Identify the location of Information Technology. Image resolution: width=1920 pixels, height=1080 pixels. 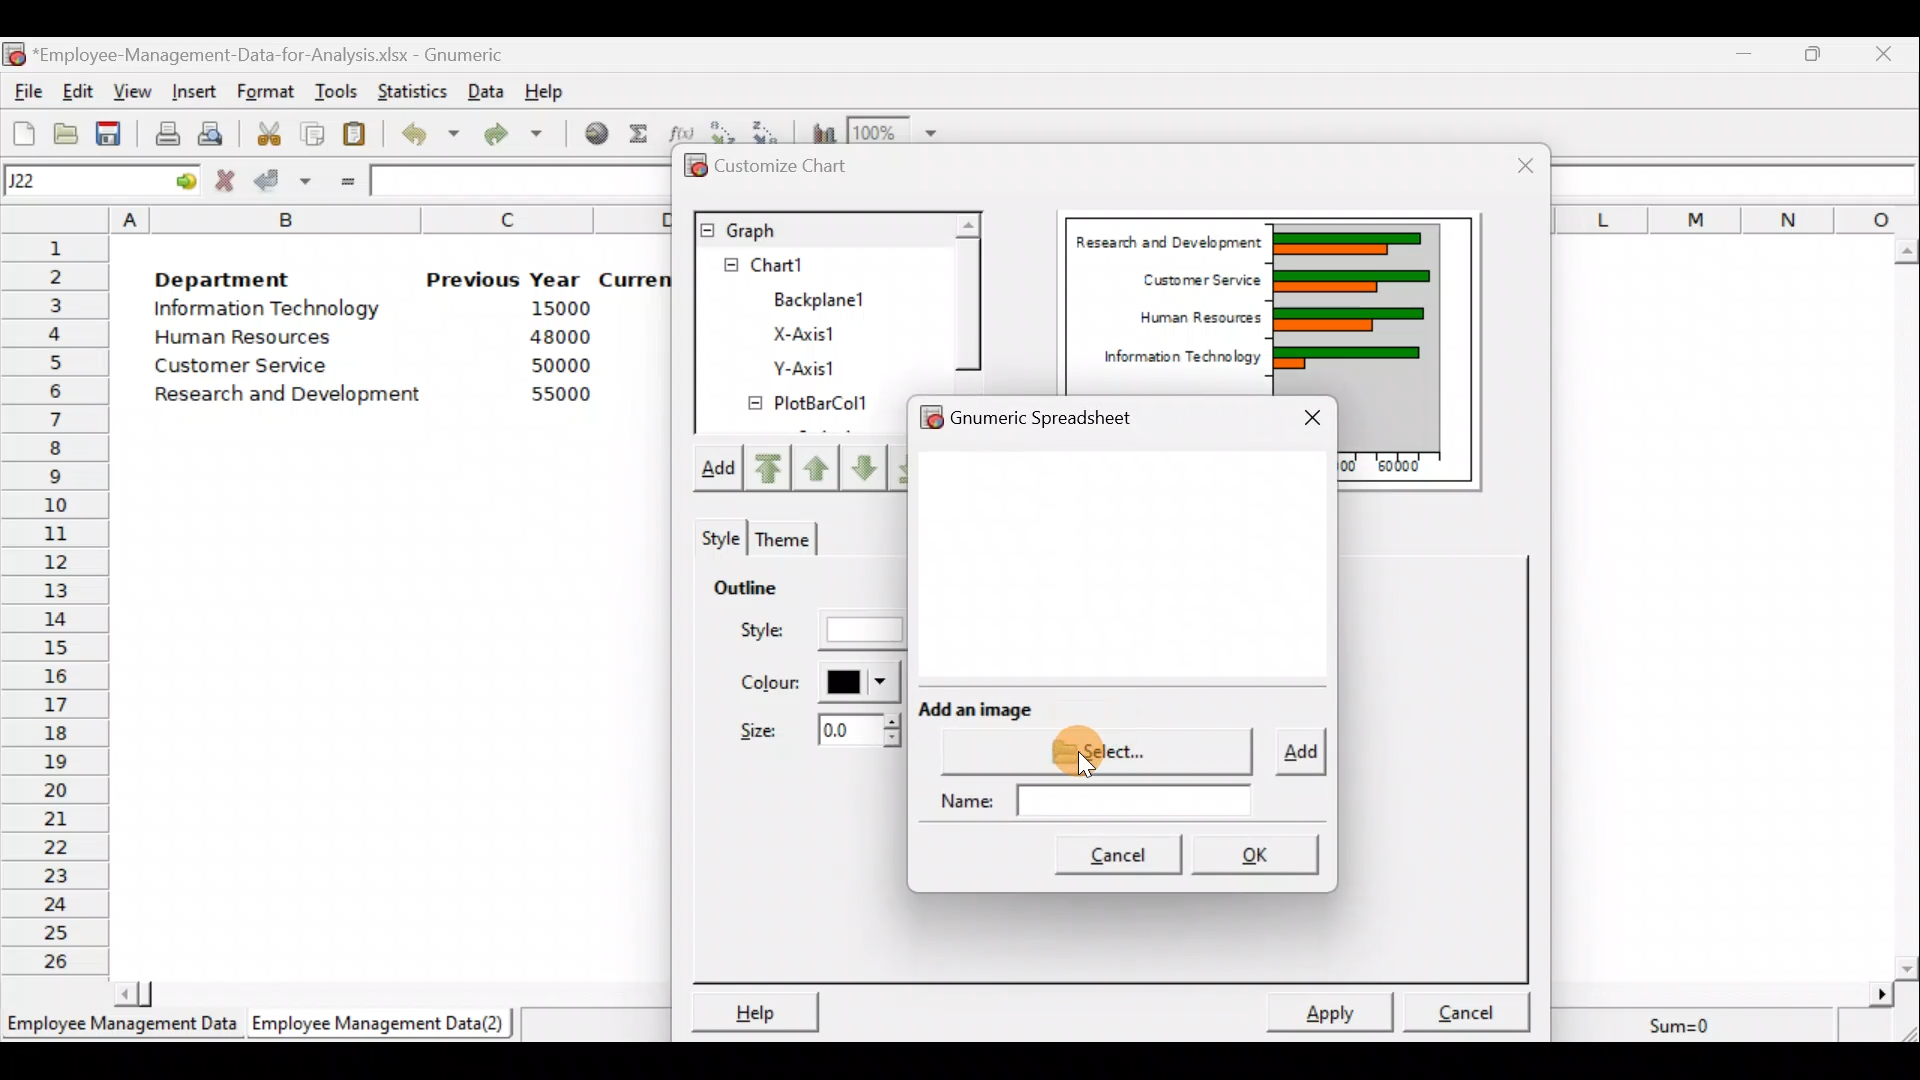
(1175, 359).